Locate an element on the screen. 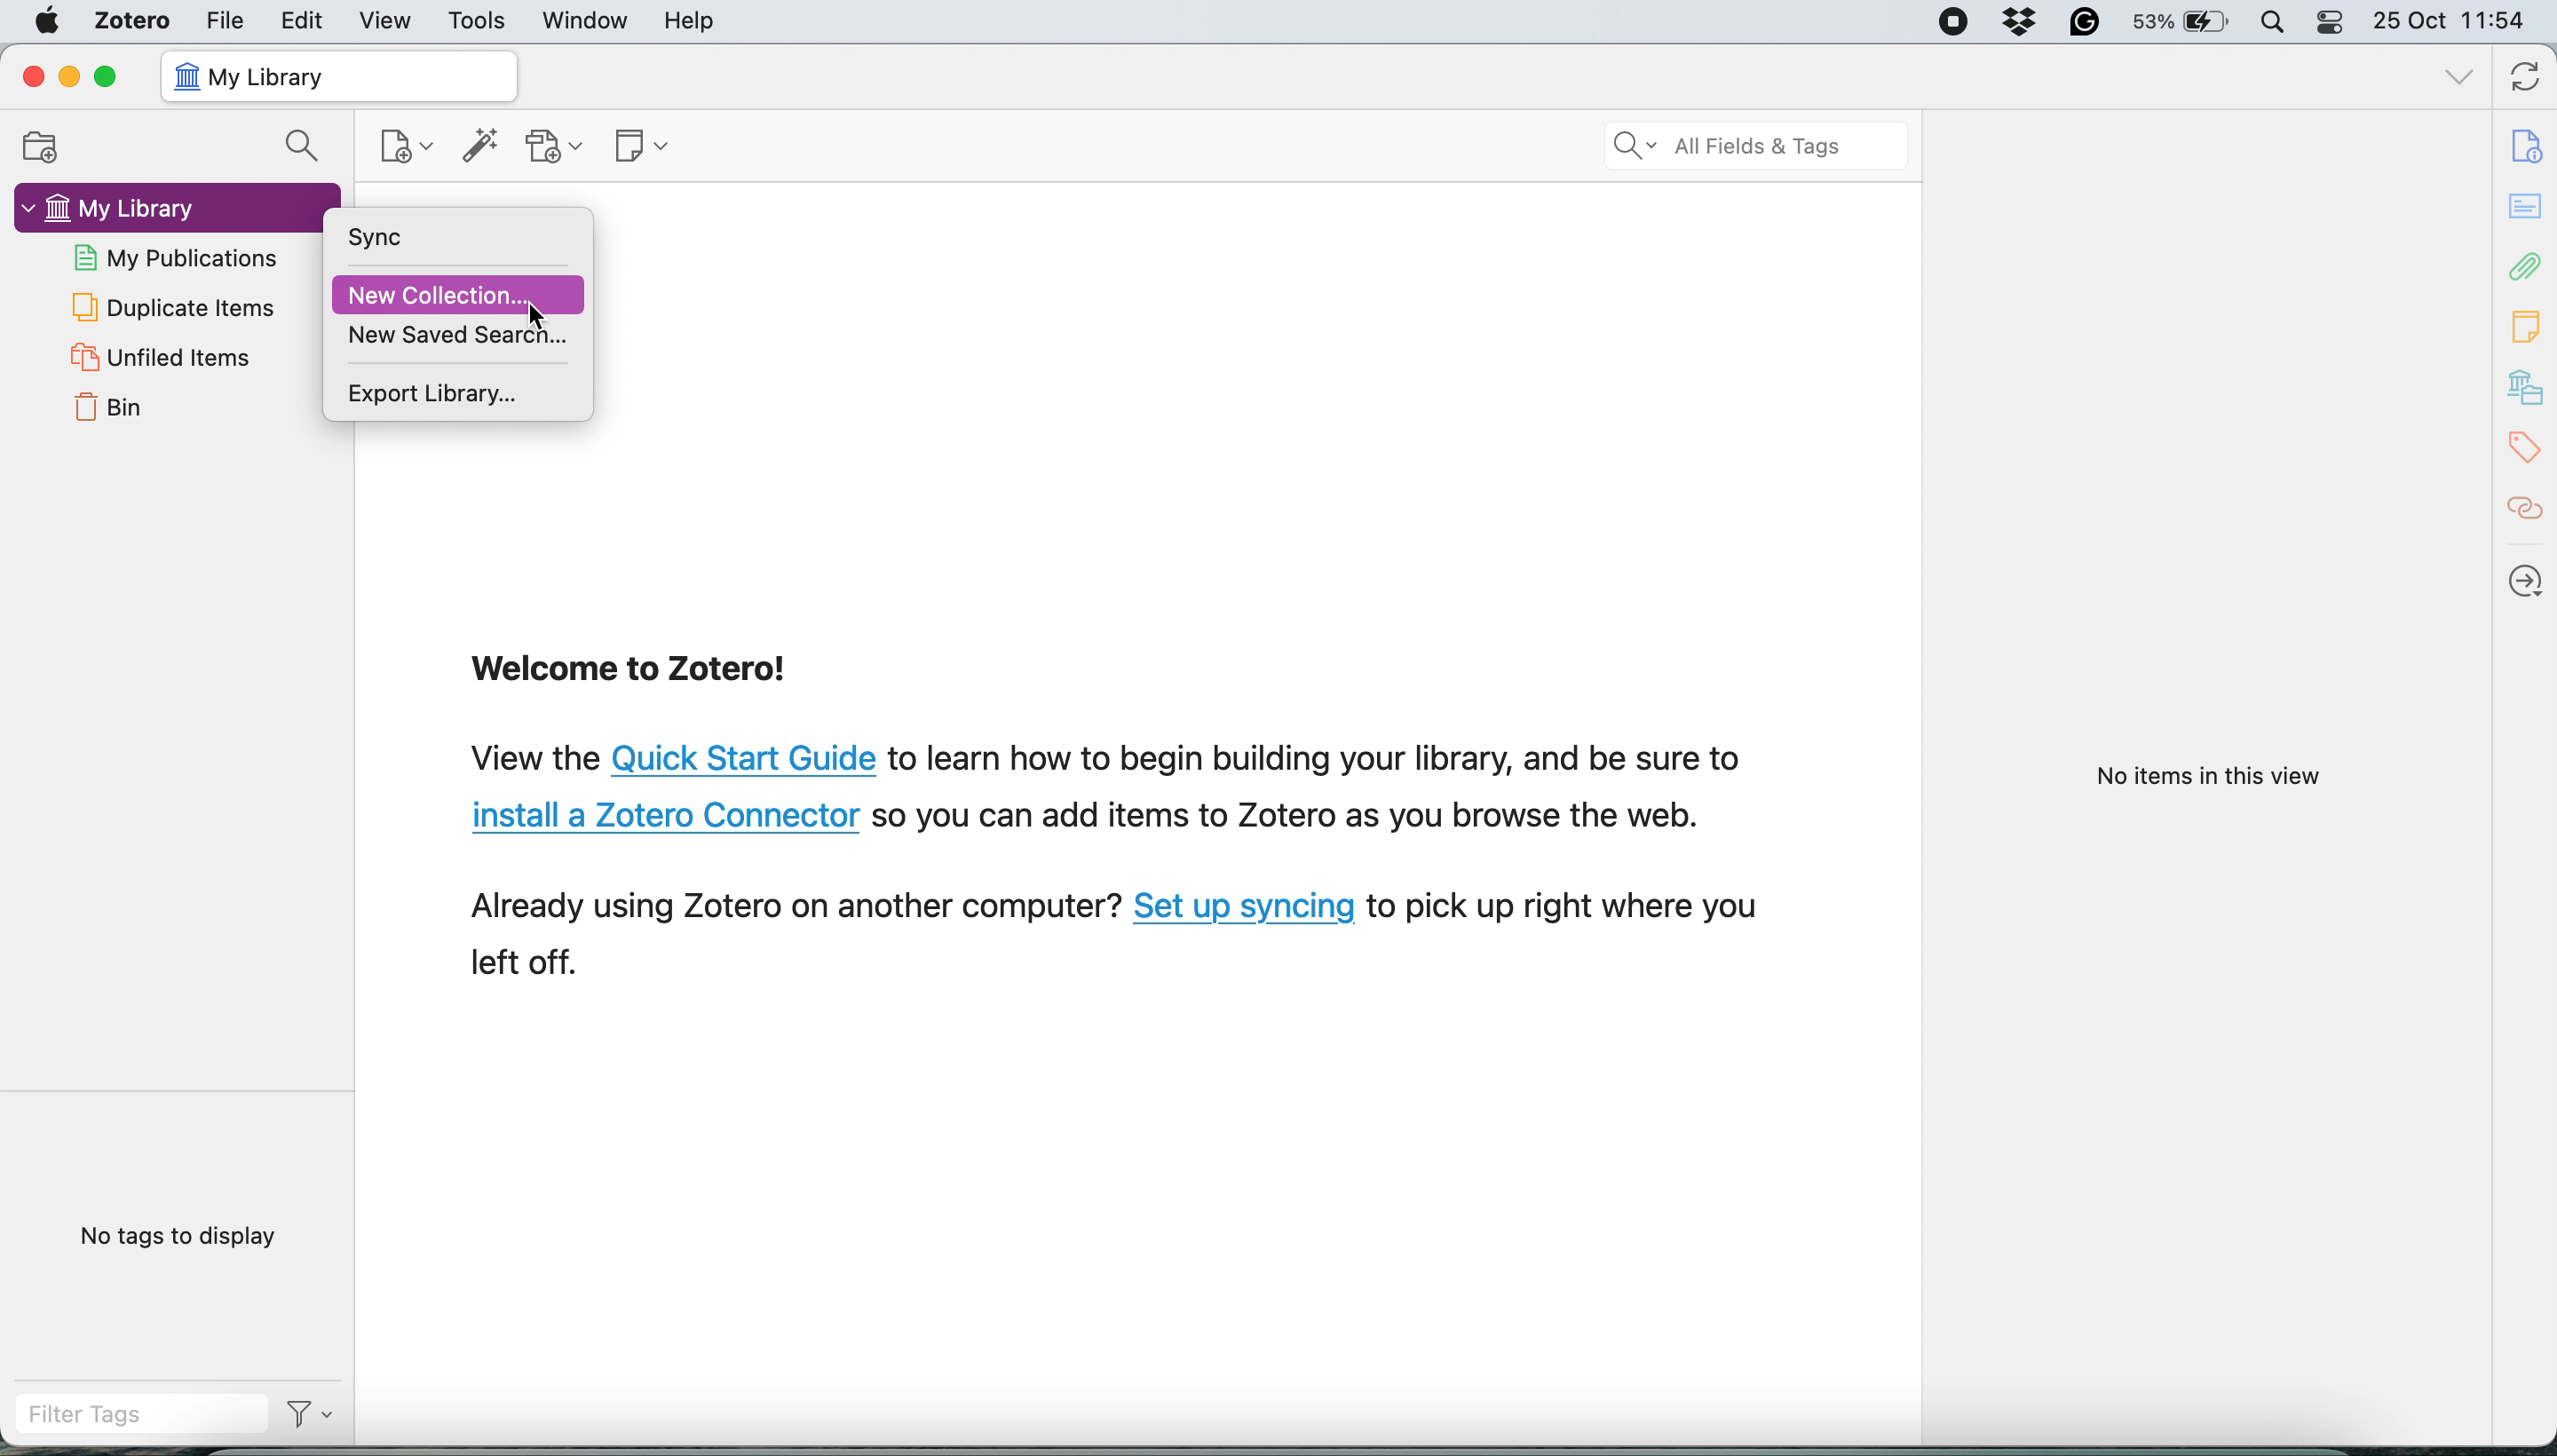 This screenshot has width=2557, height=1456. No items in this view is located at coordinates (2204, 777).